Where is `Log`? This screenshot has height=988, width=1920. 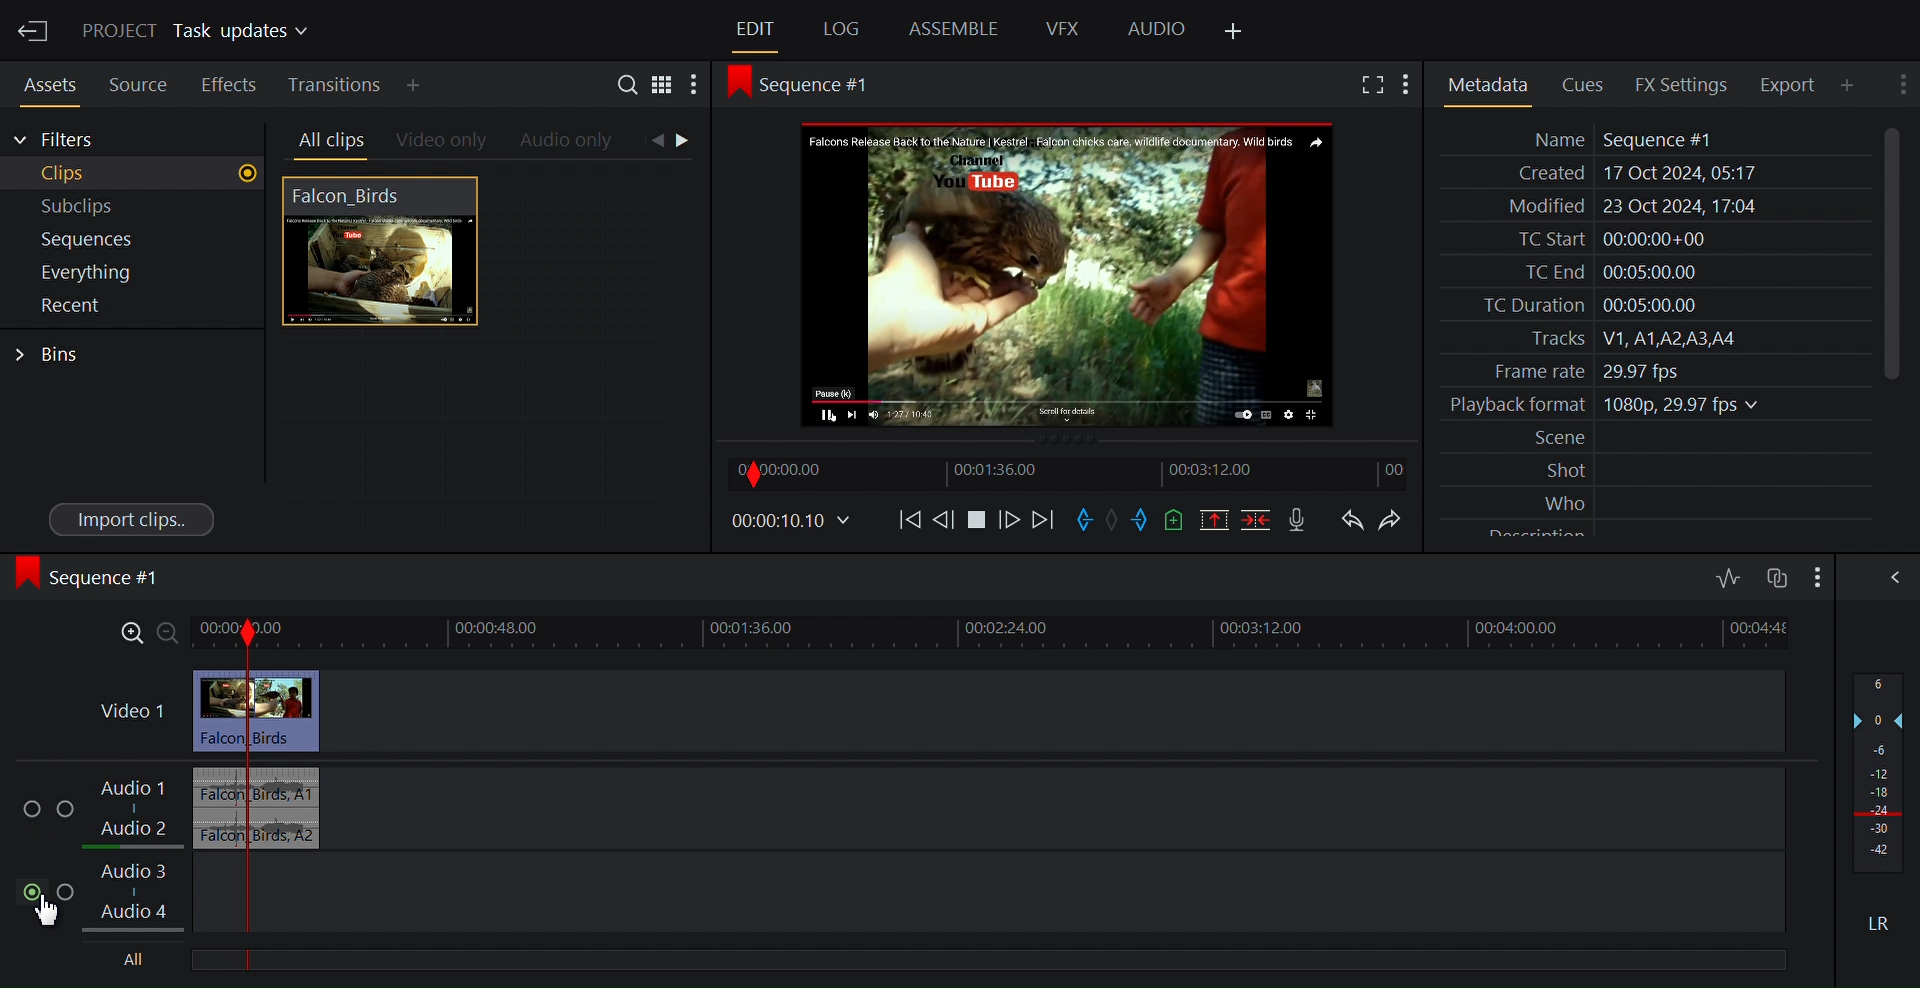
Log is located at coordinates (841, 30).